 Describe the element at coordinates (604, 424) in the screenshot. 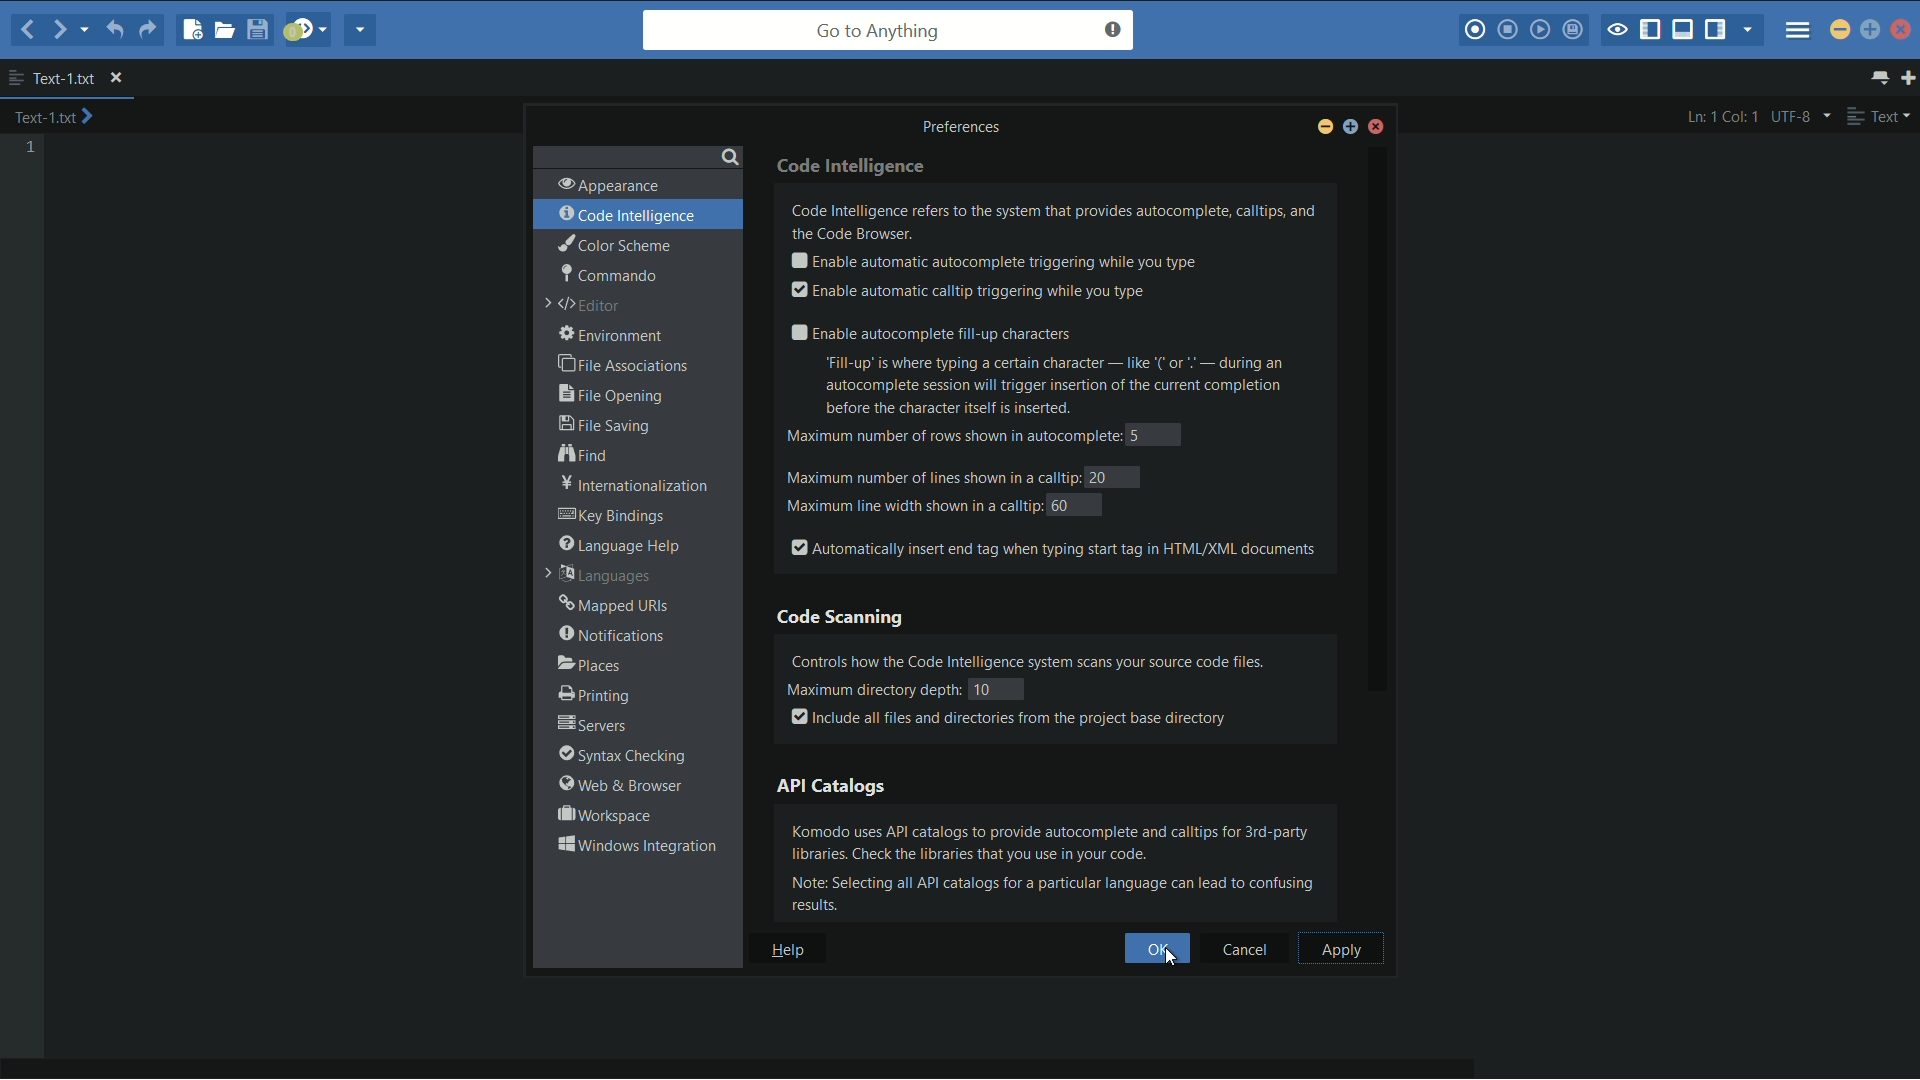

I see `file saving` at that location.